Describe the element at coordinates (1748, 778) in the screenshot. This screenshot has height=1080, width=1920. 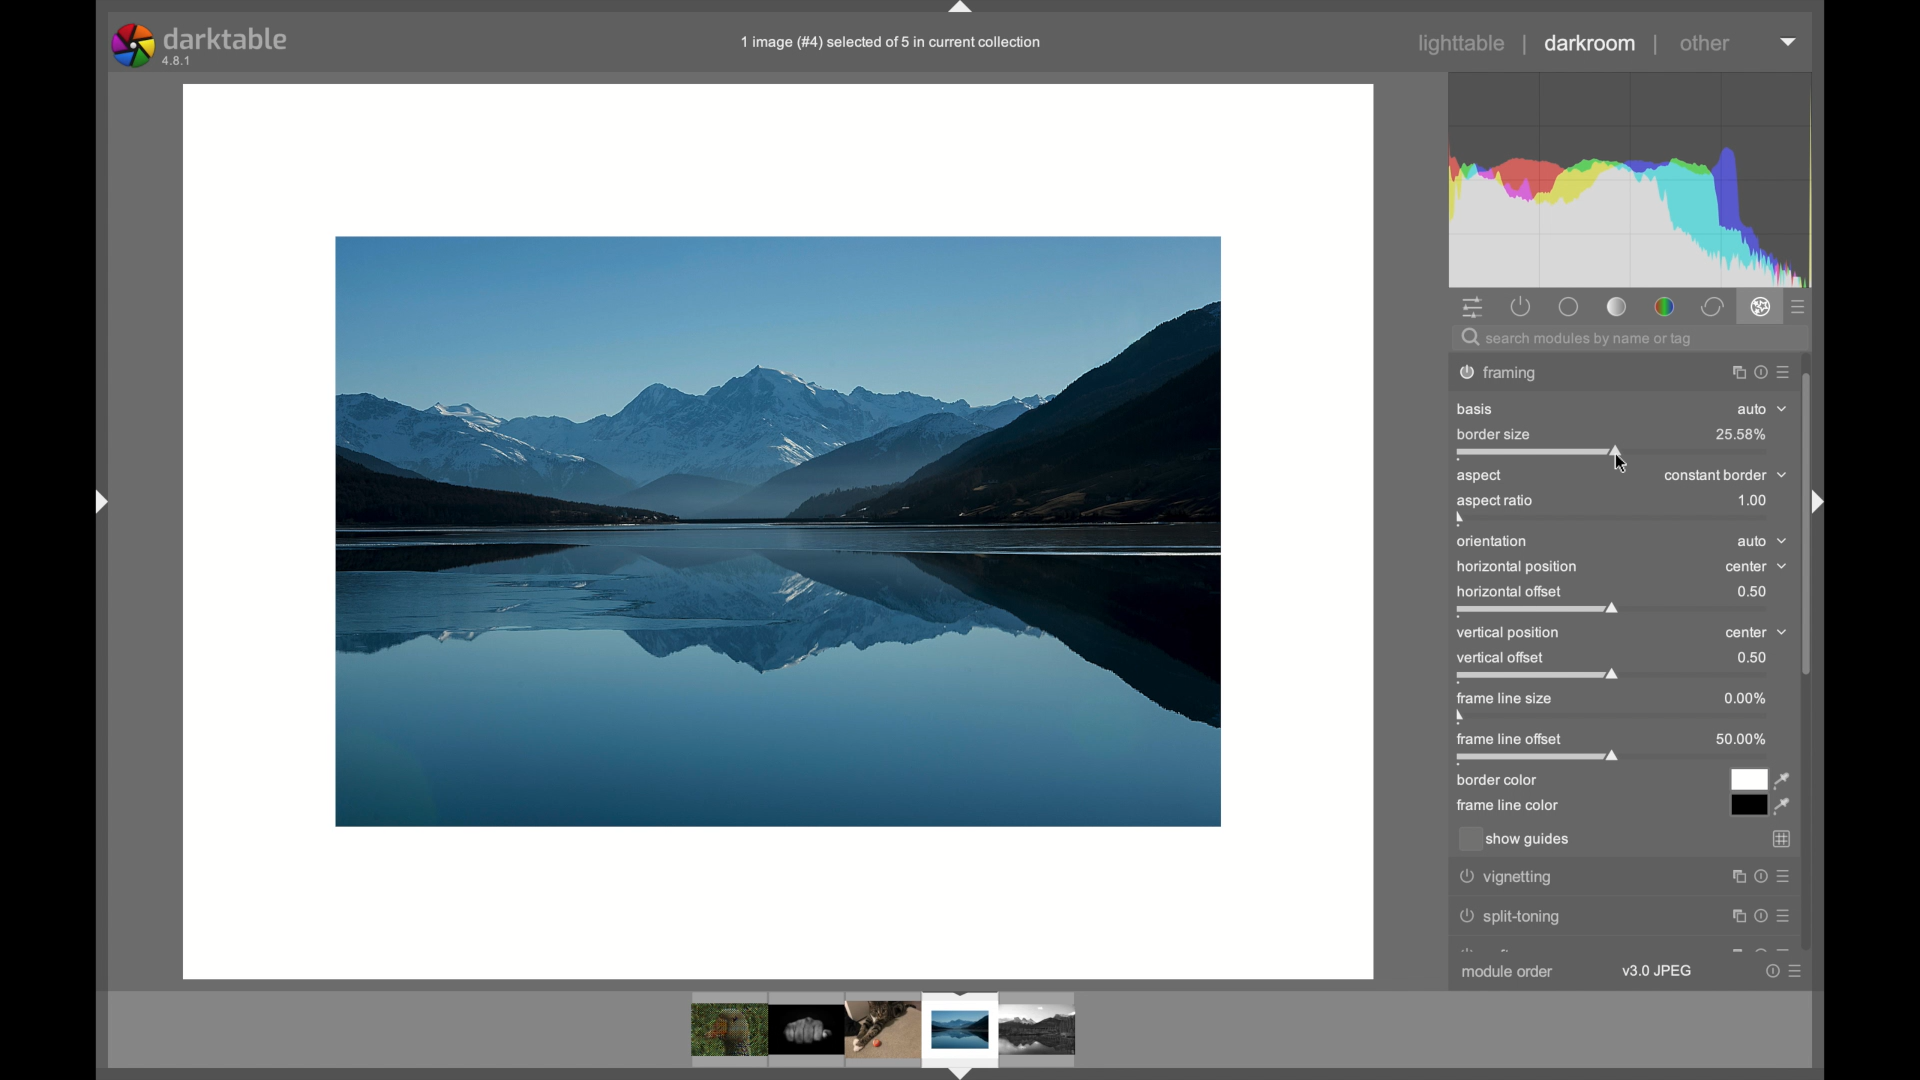
I see `white color` at that location.